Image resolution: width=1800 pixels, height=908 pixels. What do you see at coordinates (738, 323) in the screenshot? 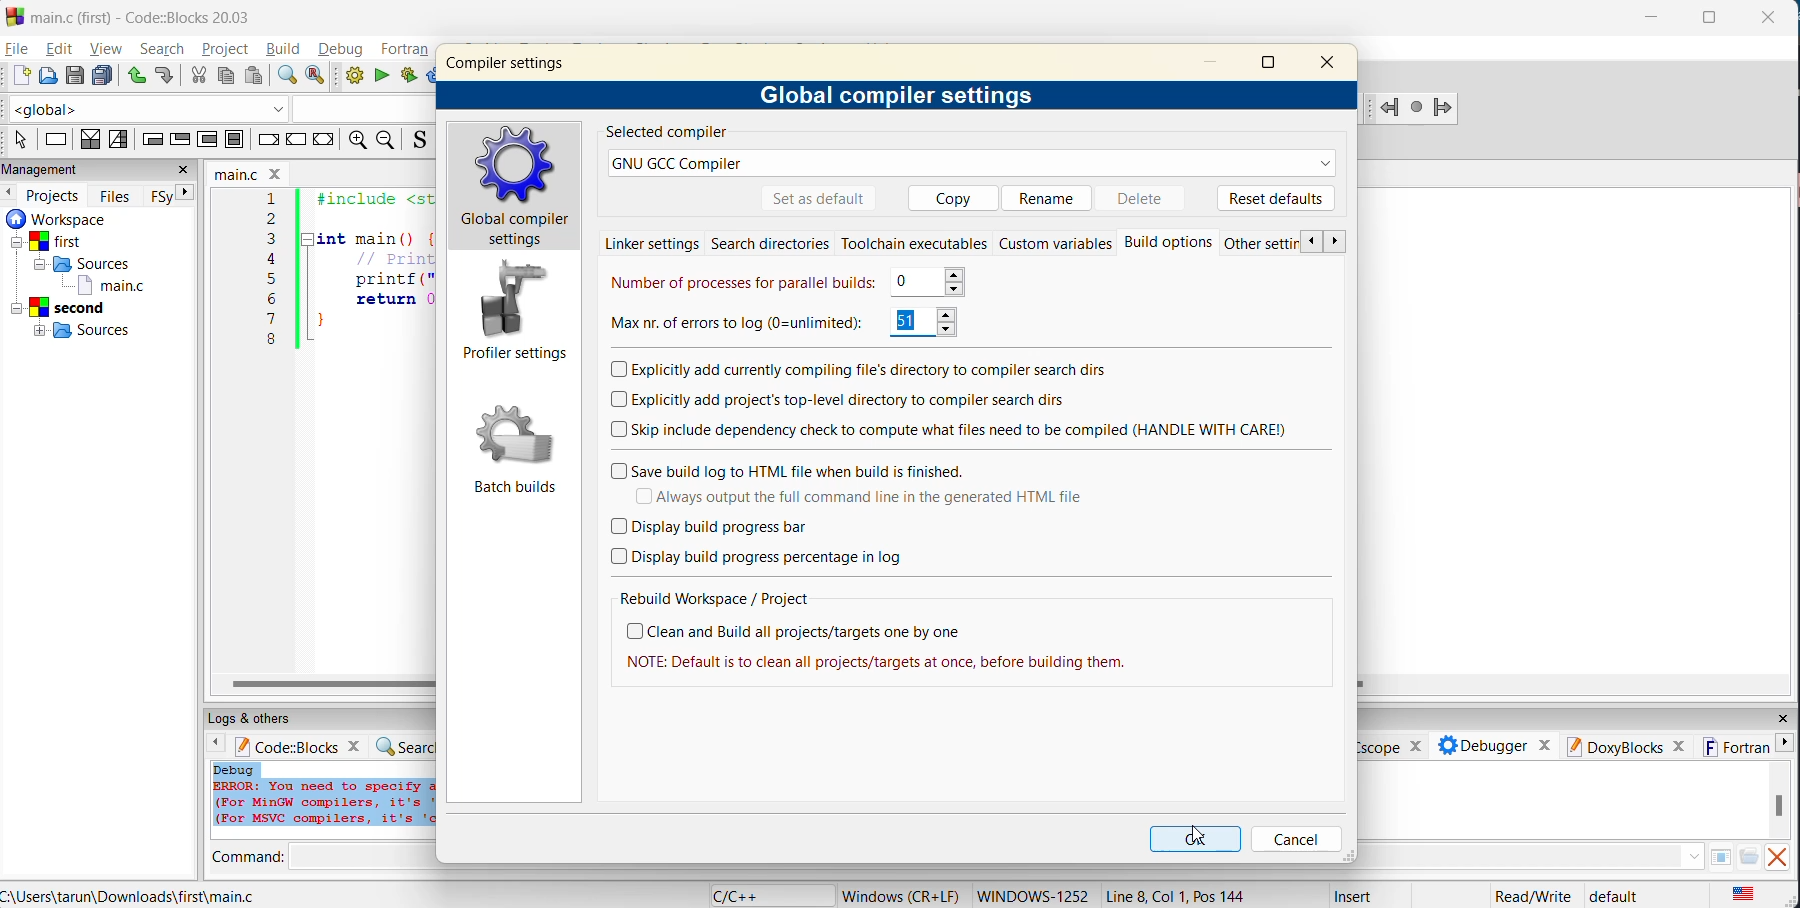
I see `max number of errors to log` at bounding box center [738, 323].